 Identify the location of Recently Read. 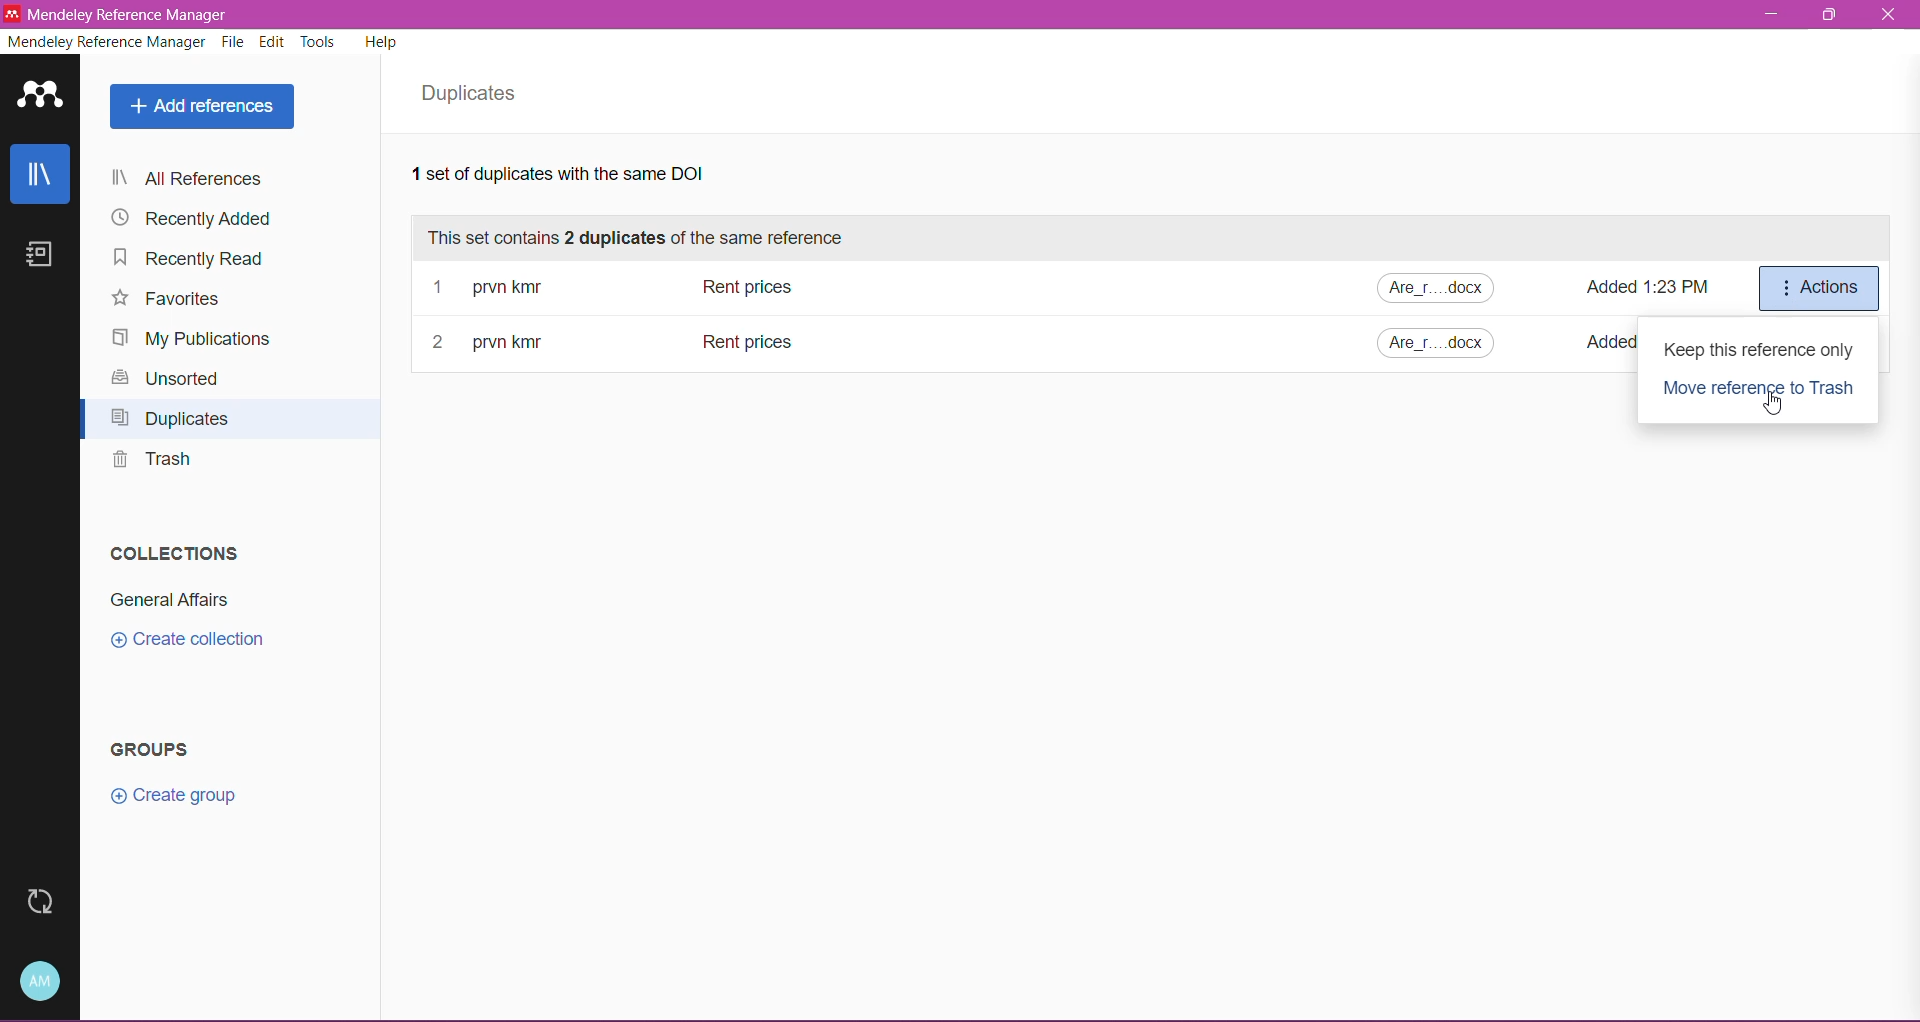
(198, 261).